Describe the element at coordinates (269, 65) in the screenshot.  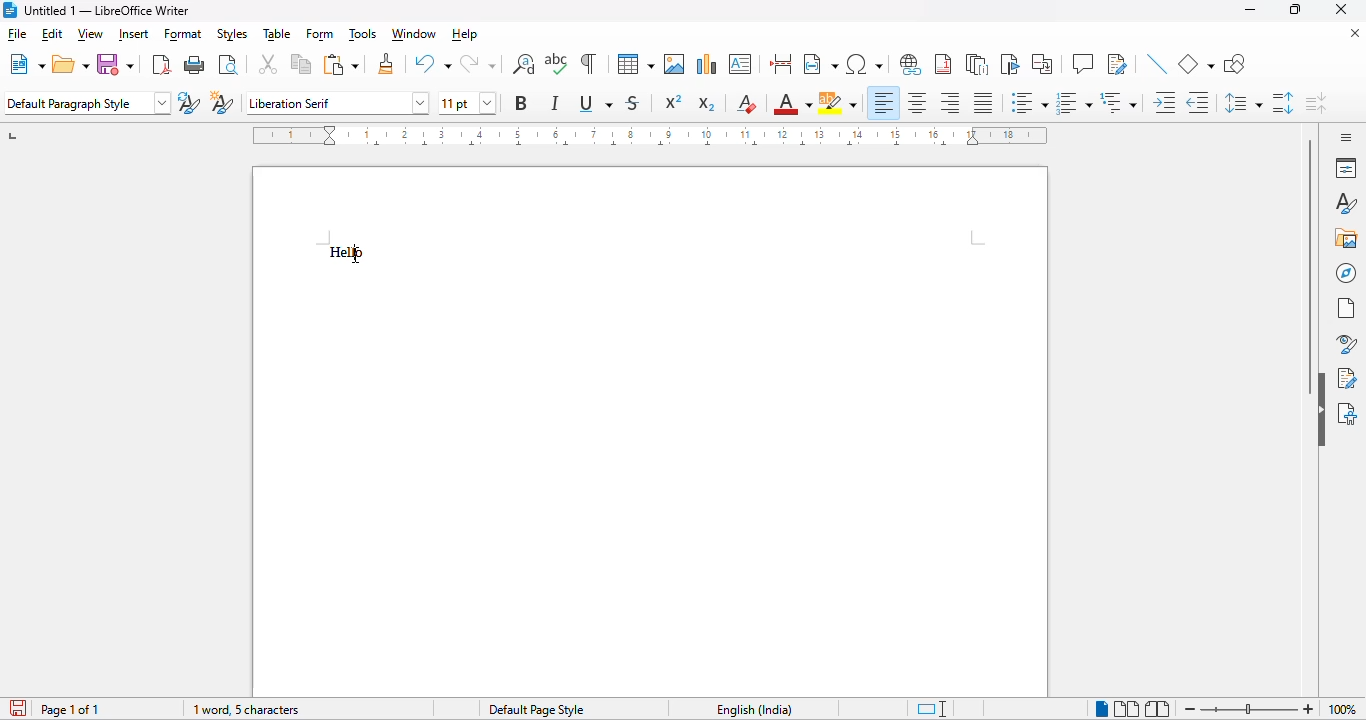
I see `cut` at that location.